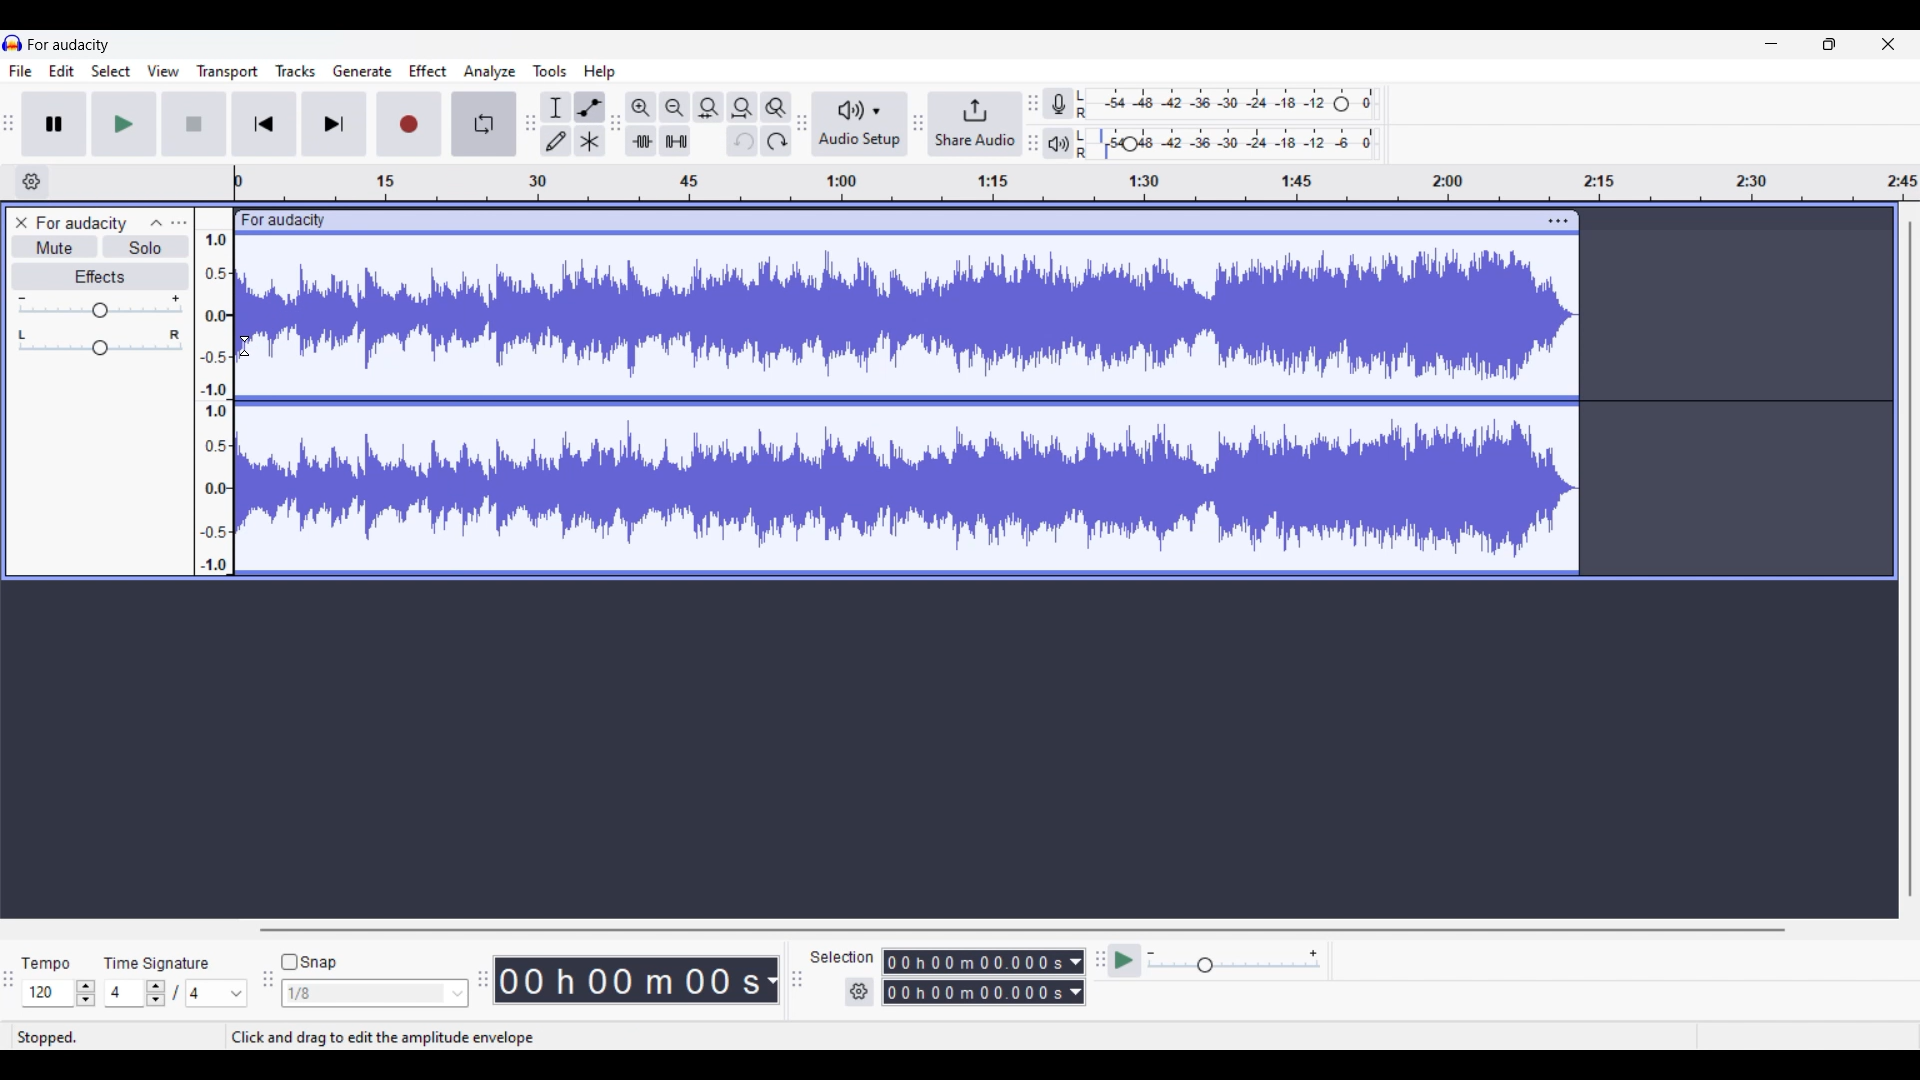 The image size is (1920, 1080). I want to click on Share audio, so click(976, 123).